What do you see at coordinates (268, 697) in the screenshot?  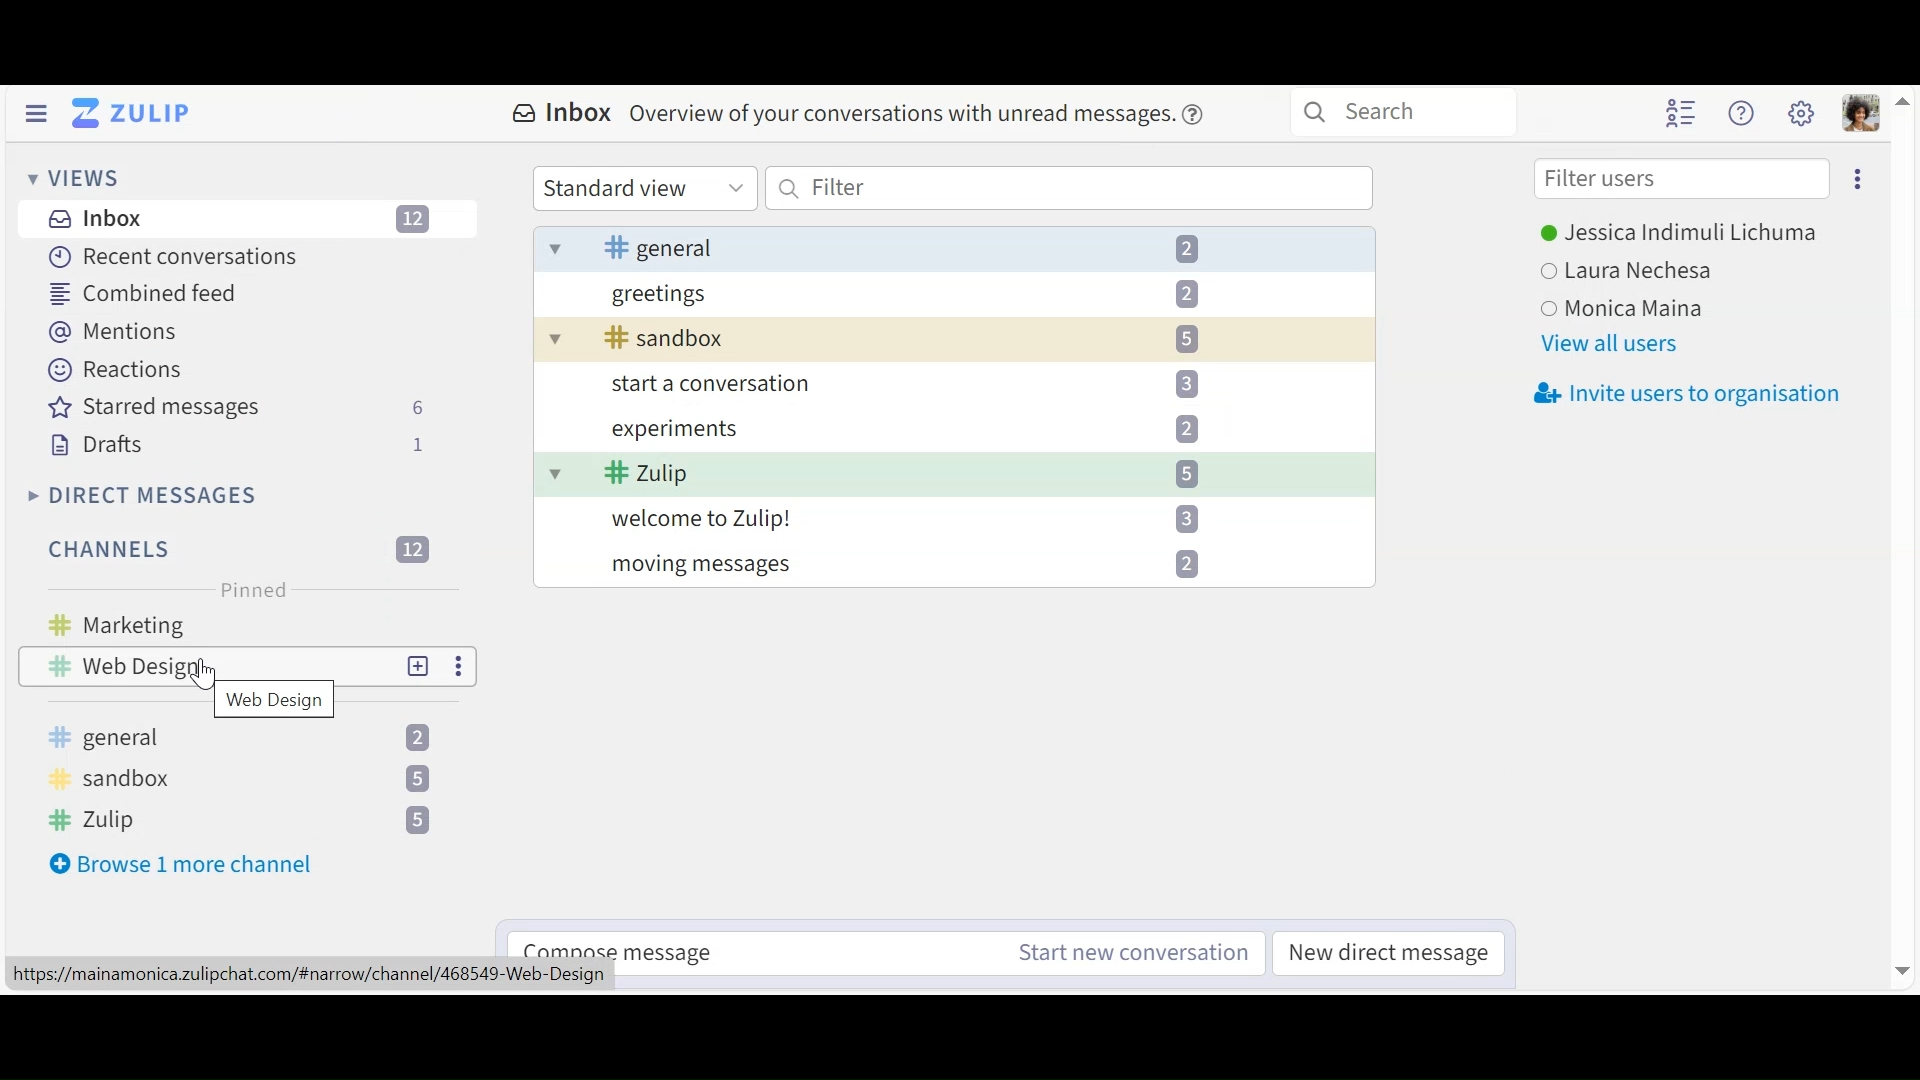 I see `web design` at bounding box center [268, 697].